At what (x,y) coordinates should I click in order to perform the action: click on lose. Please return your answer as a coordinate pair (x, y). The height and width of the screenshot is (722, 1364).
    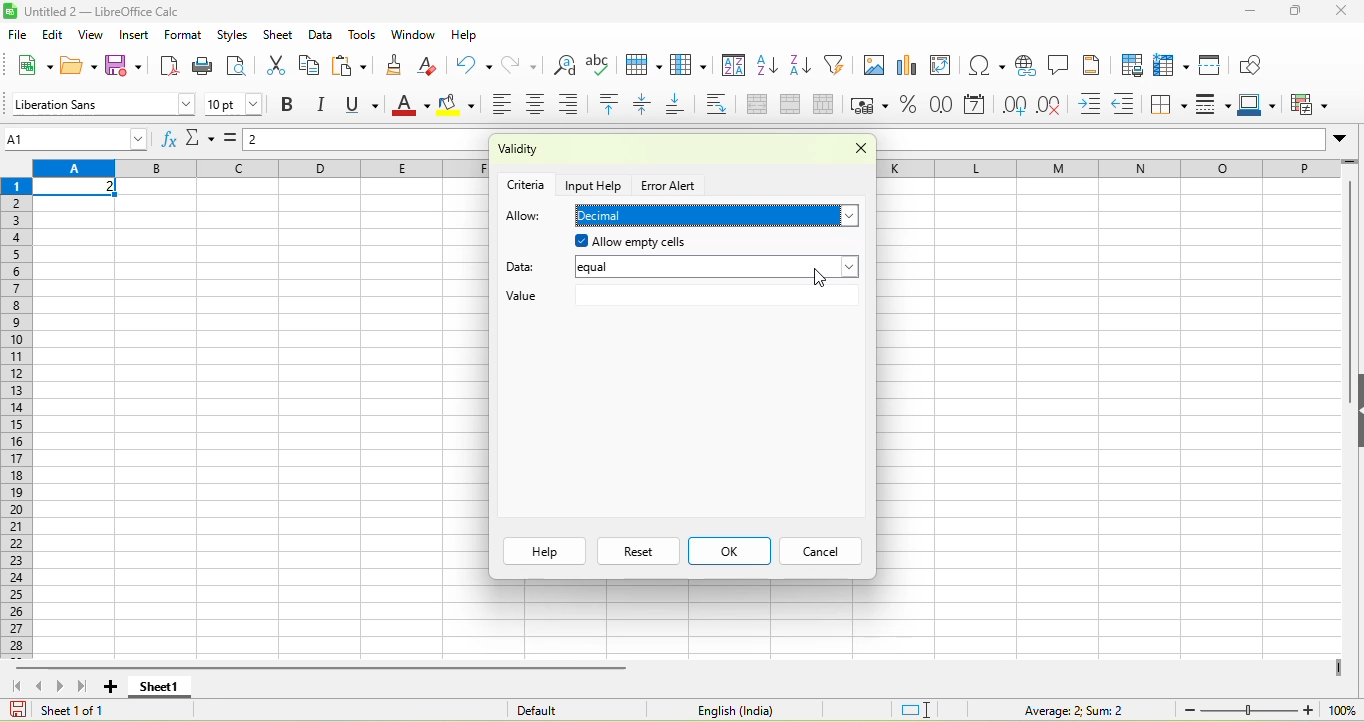
    Looking at the image, I should click on (854, 151).